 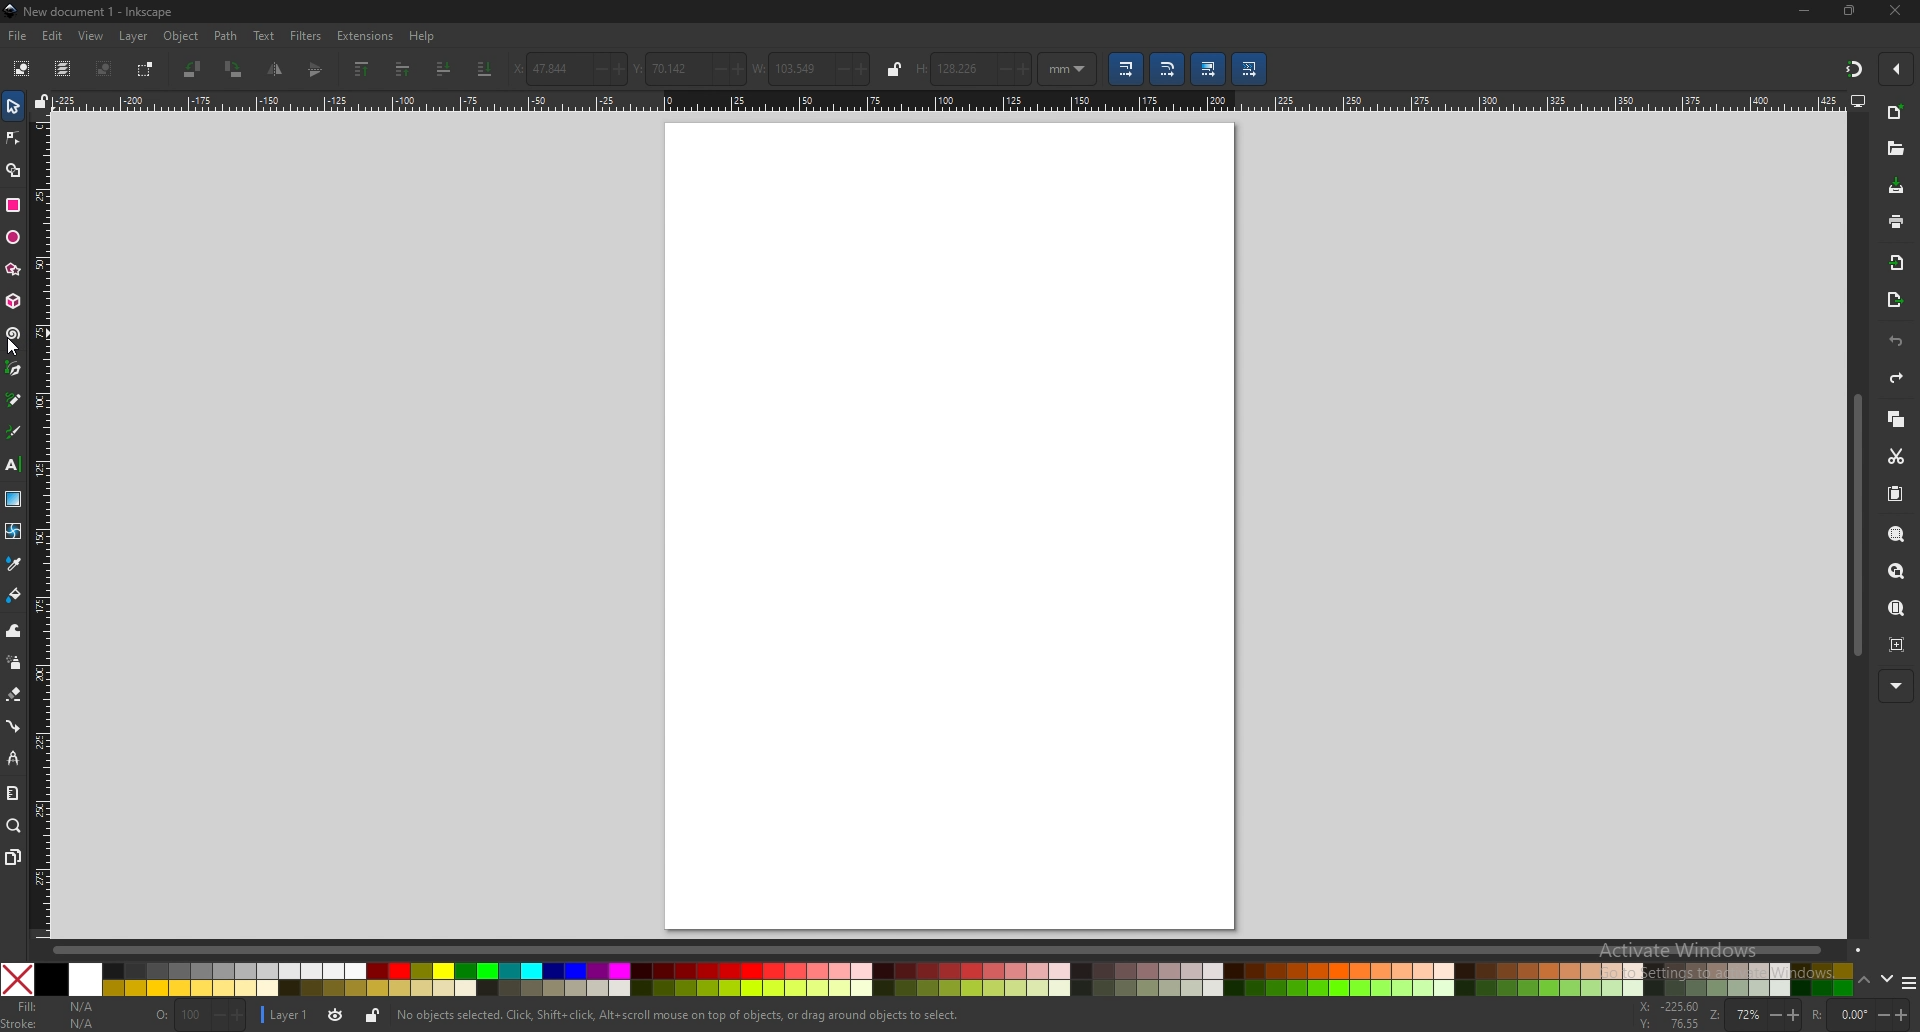 What do you see at coordinates (425, 35) in the screenshot?
I see `help` at bounding box center [425, 35].